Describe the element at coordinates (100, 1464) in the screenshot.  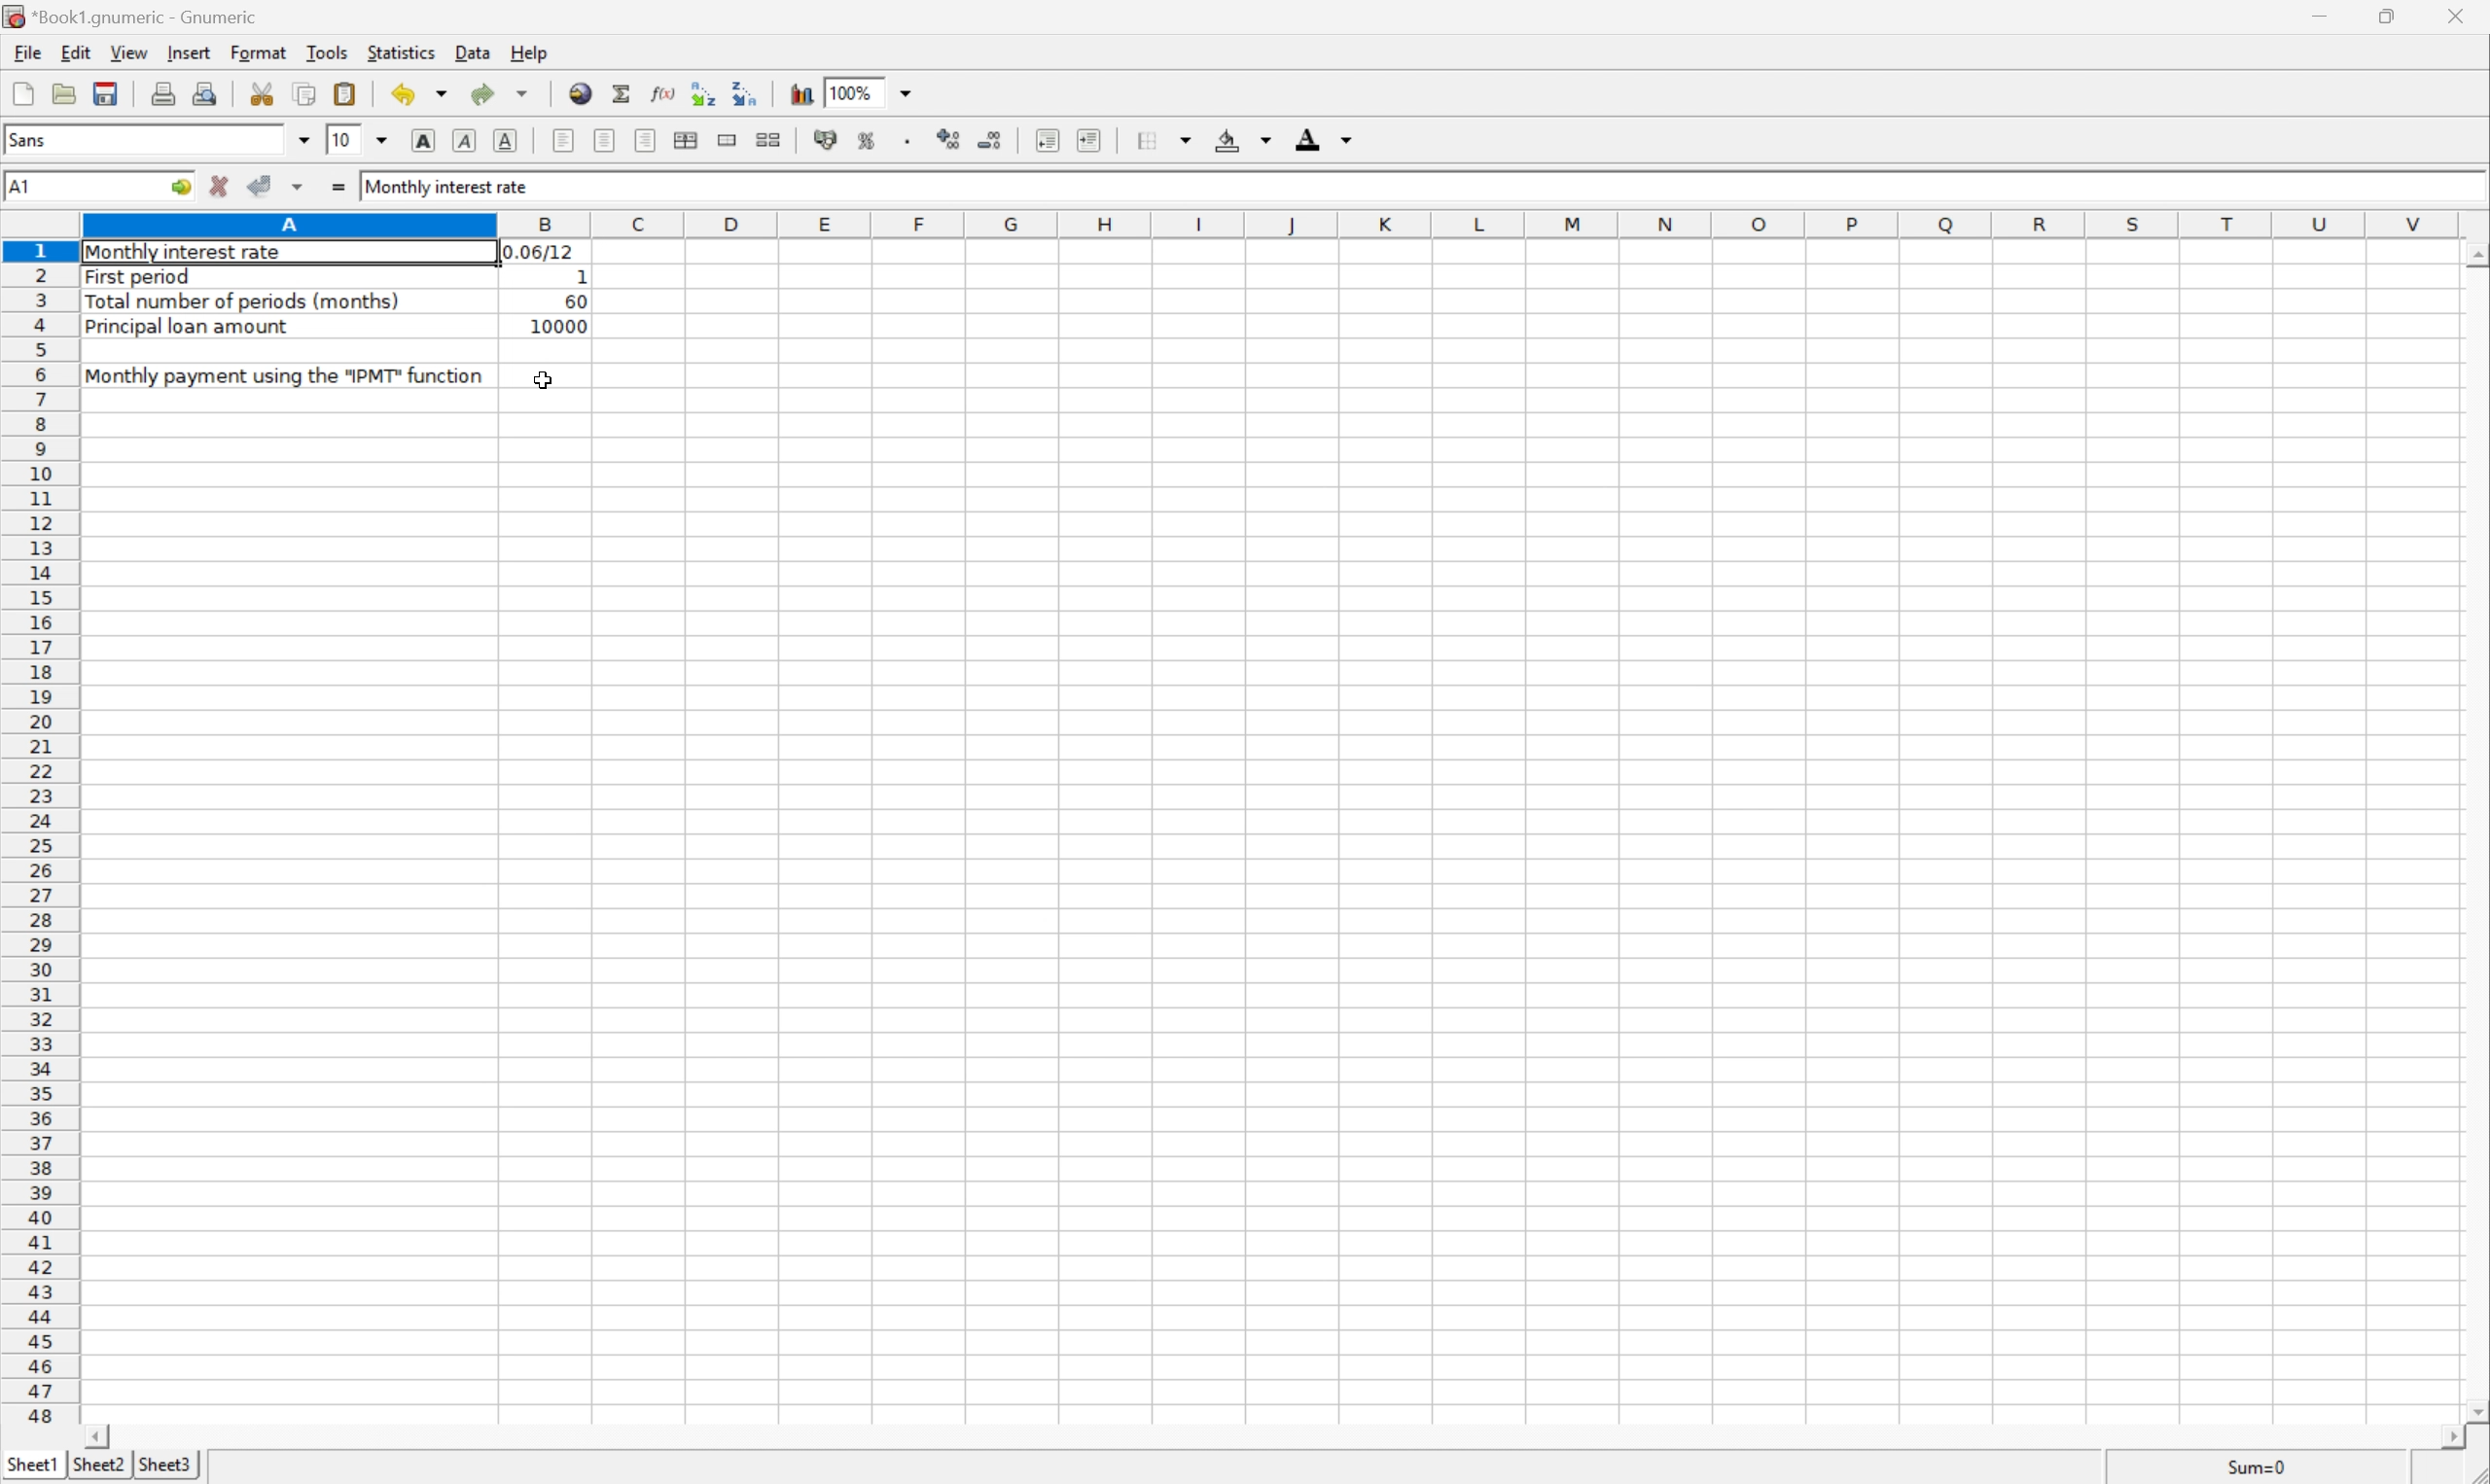
I see `Sheet2` at that location.